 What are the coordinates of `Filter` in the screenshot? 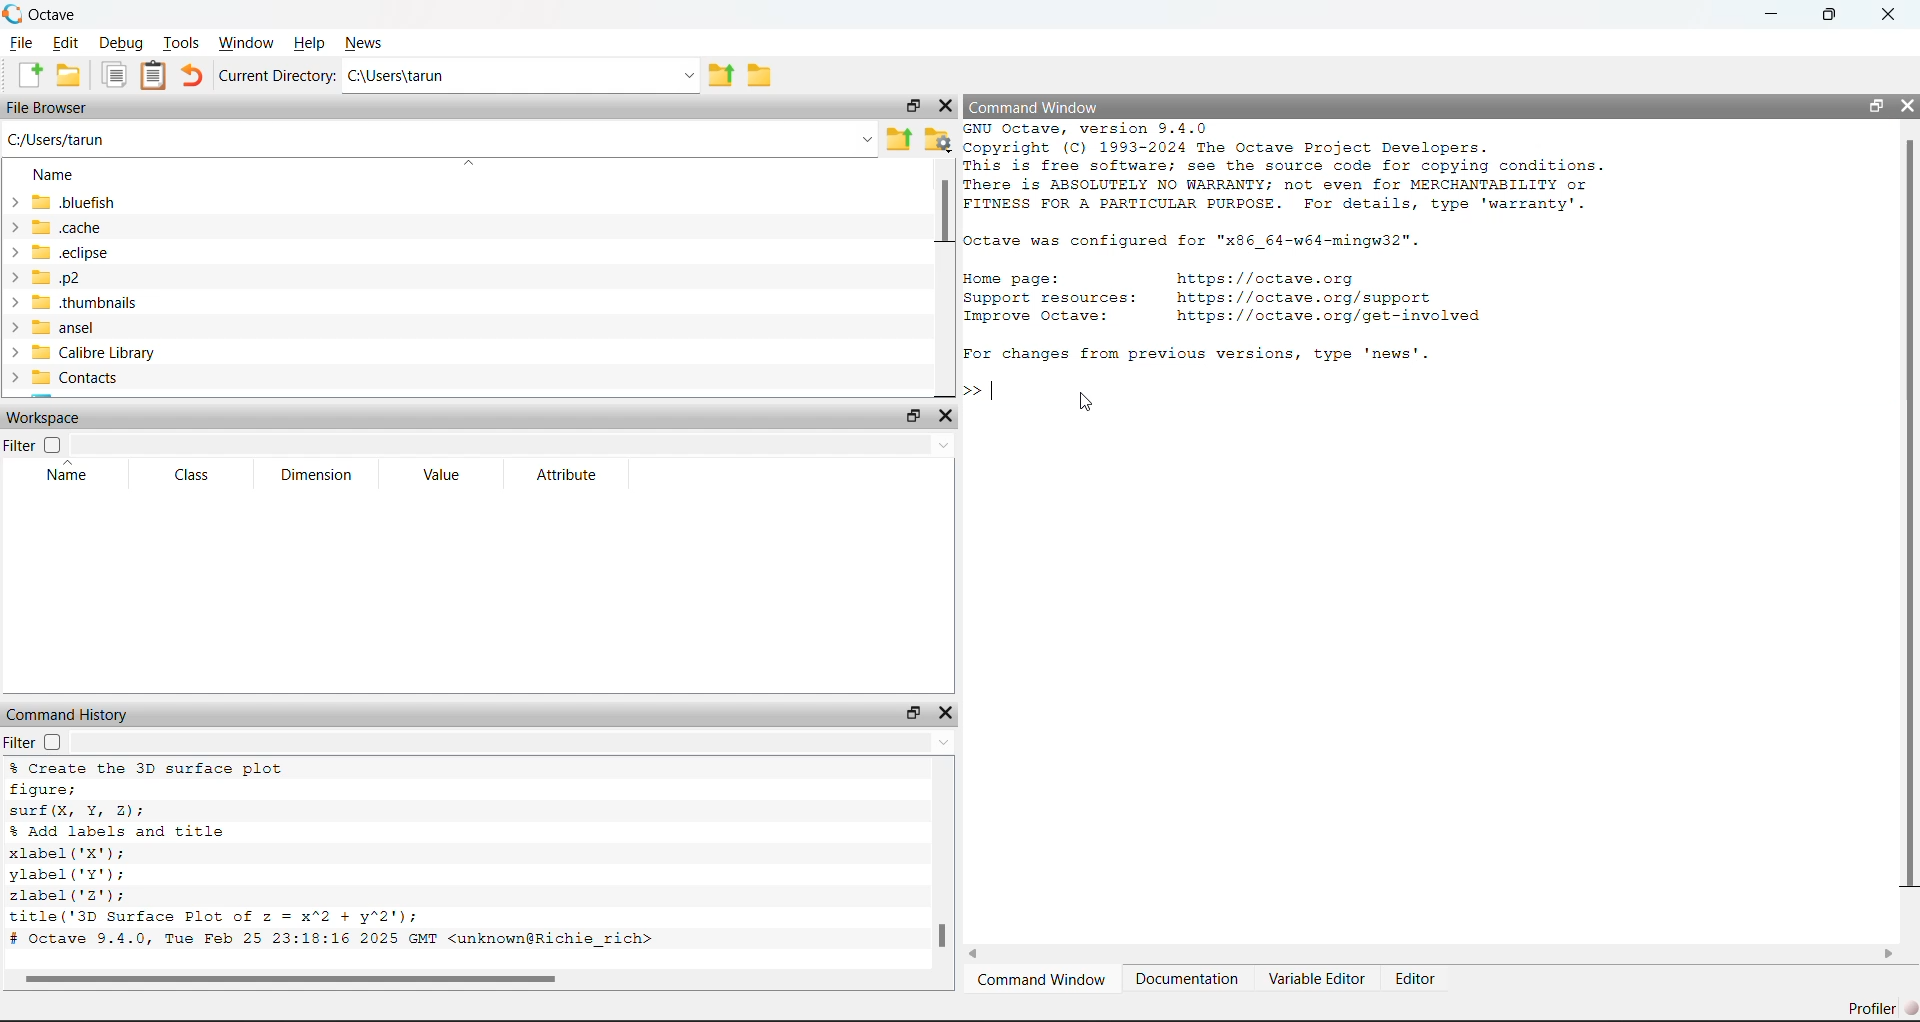 It's located at (19, 445).